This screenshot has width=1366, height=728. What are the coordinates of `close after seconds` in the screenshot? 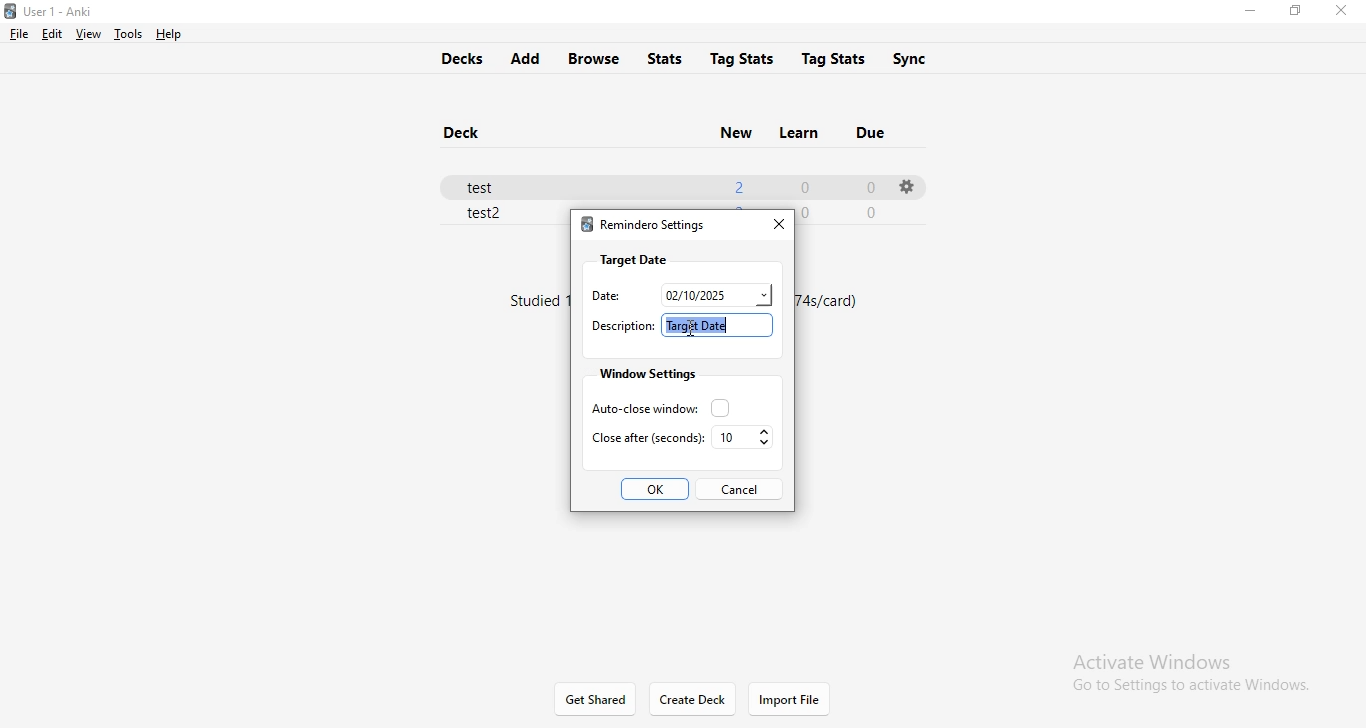 It's located at (645, 437).